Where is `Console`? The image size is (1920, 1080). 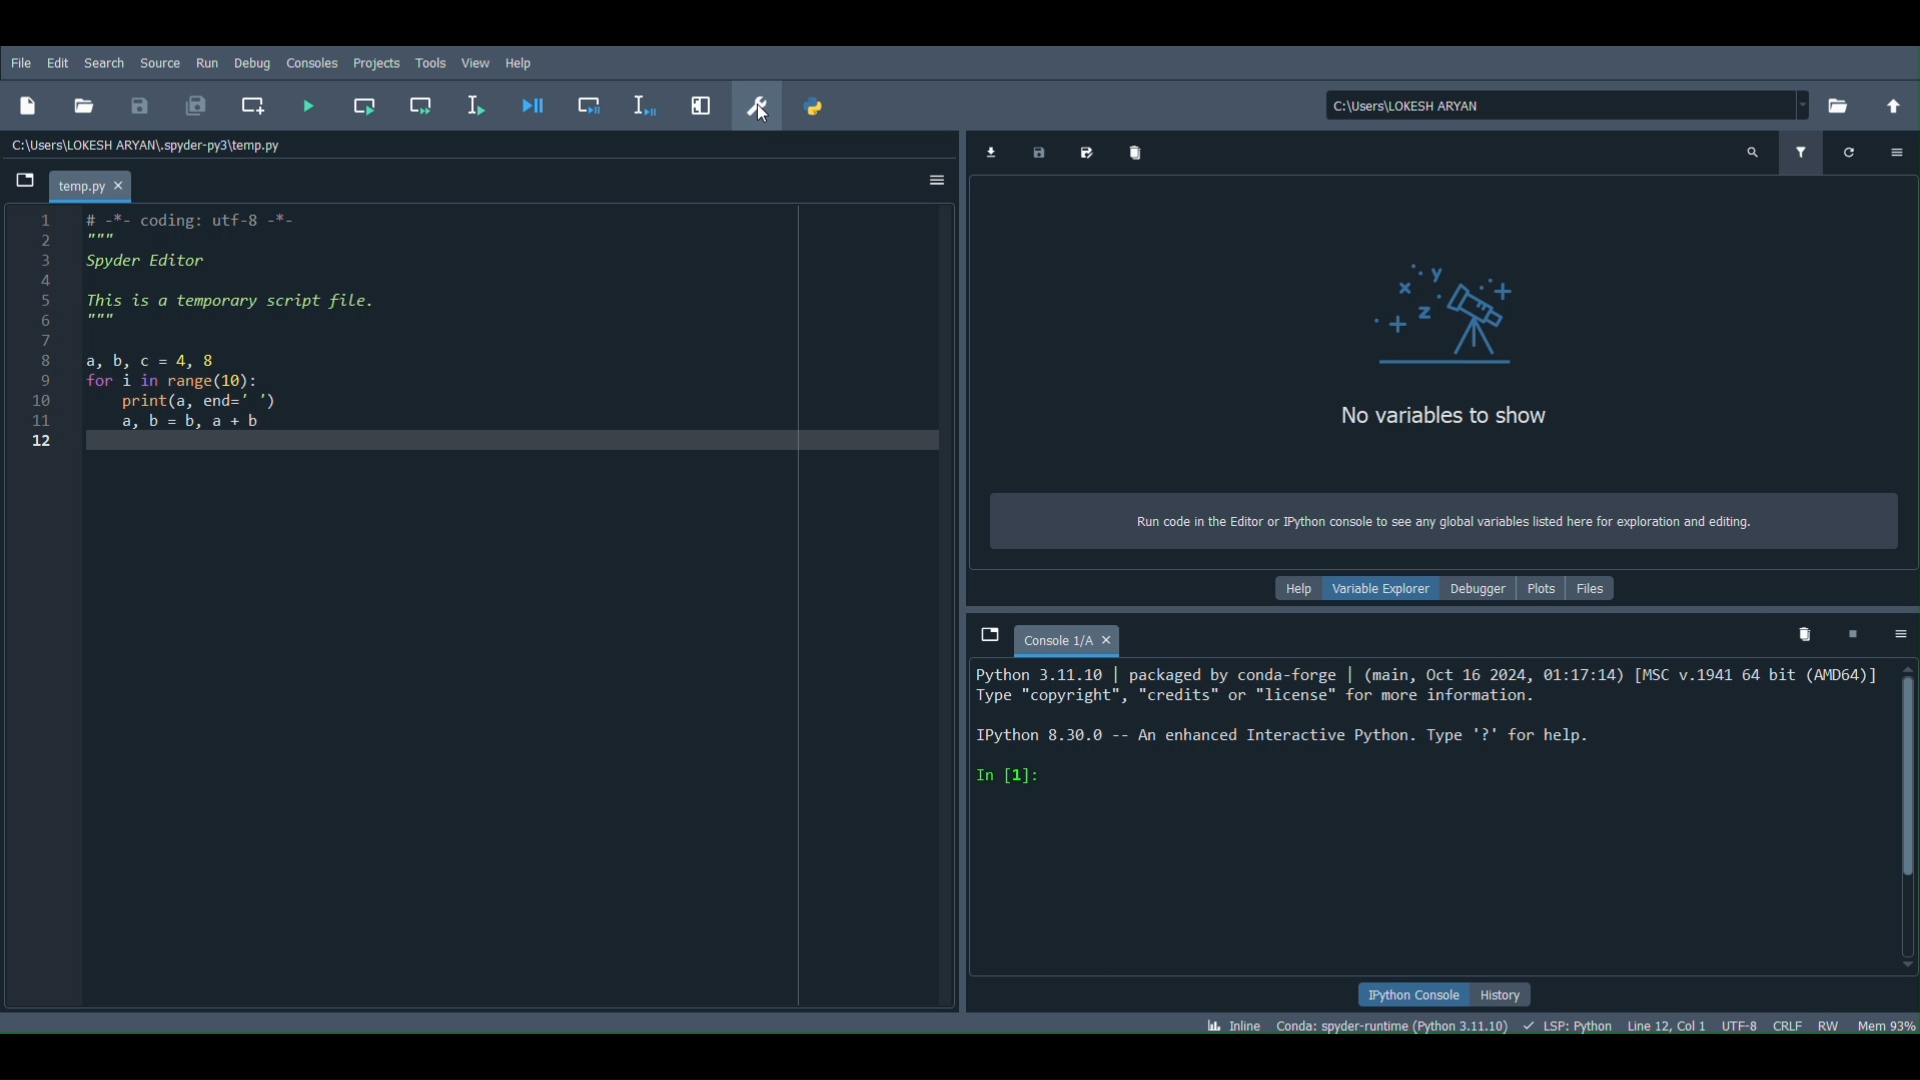
Console is located at coordinates (310, 60).